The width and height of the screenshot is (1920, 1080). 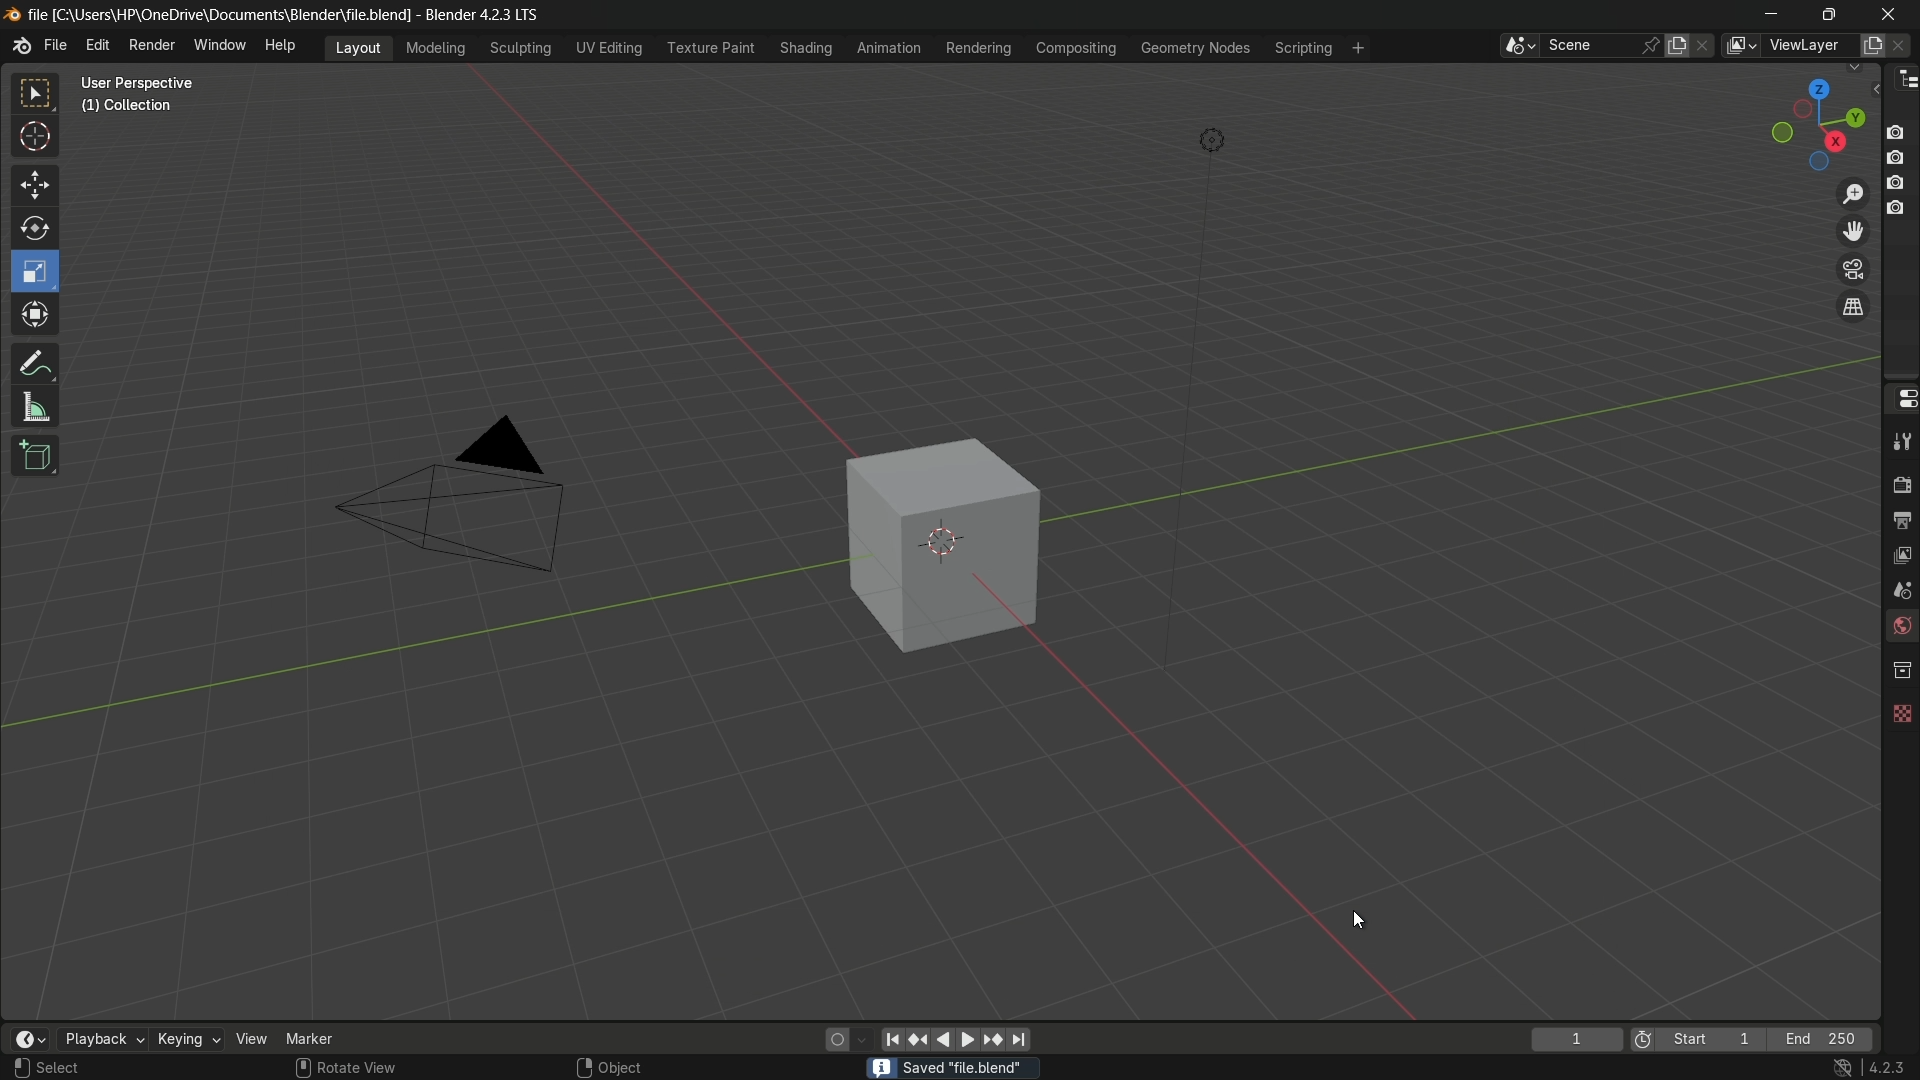 What do you see at coordinates (1020, 1040) in the screenshot?
I see `jump to endpoint` at bounding box center [1020, 1040].